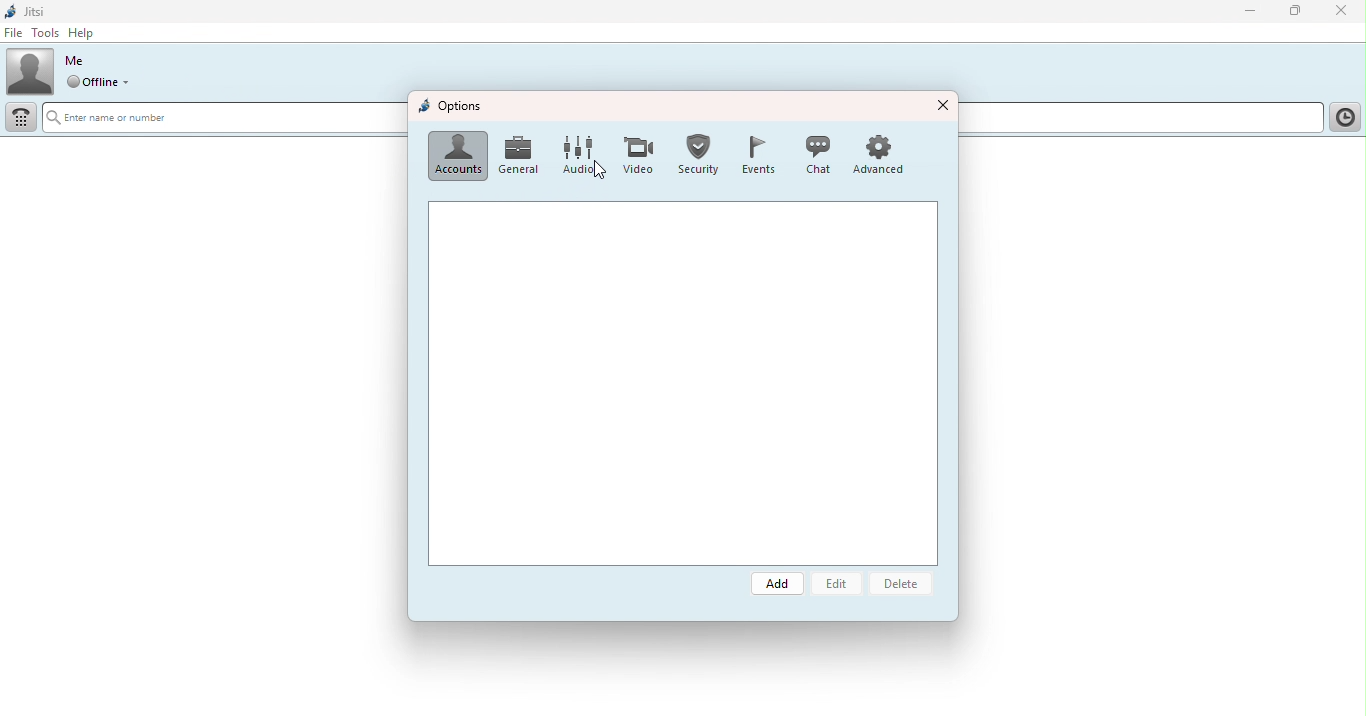 This screenshot has width=1366, height=716. Describe the element at coordinates (46, 32) in the screenshot. I see `Tools` at that location.